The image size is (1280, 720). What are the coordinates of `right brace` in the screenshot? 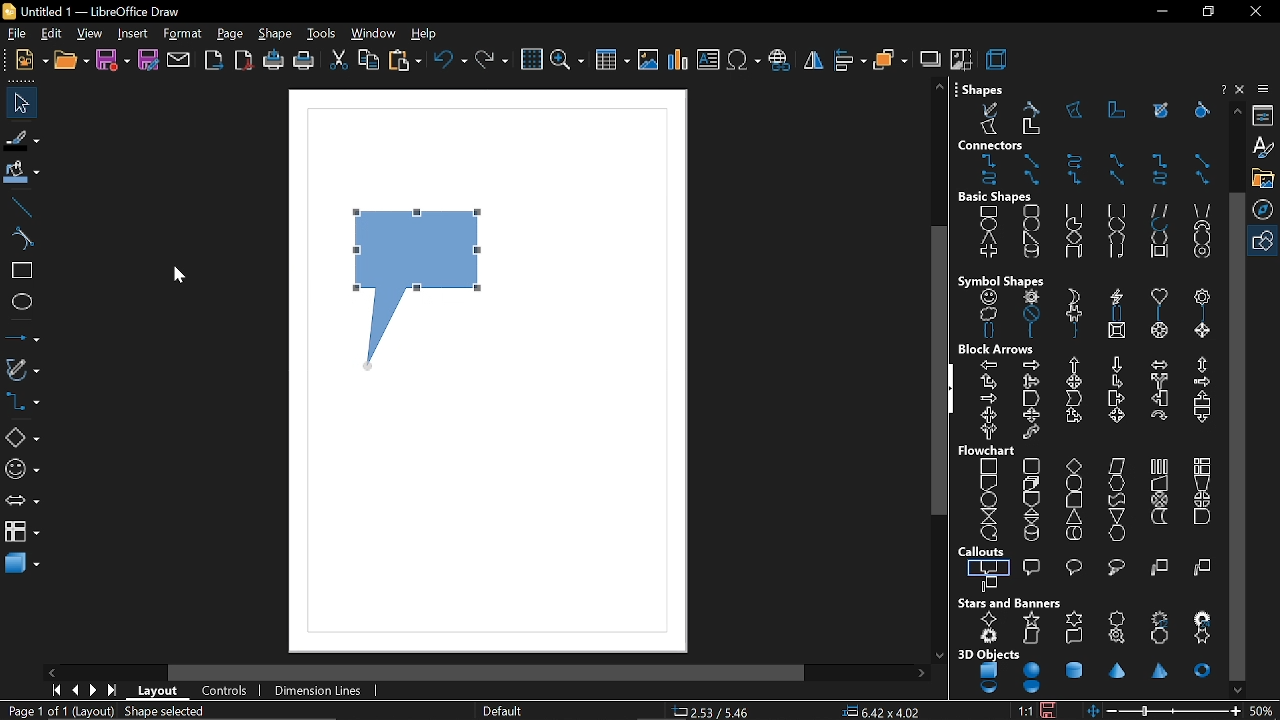 It's located at (1074, 333).